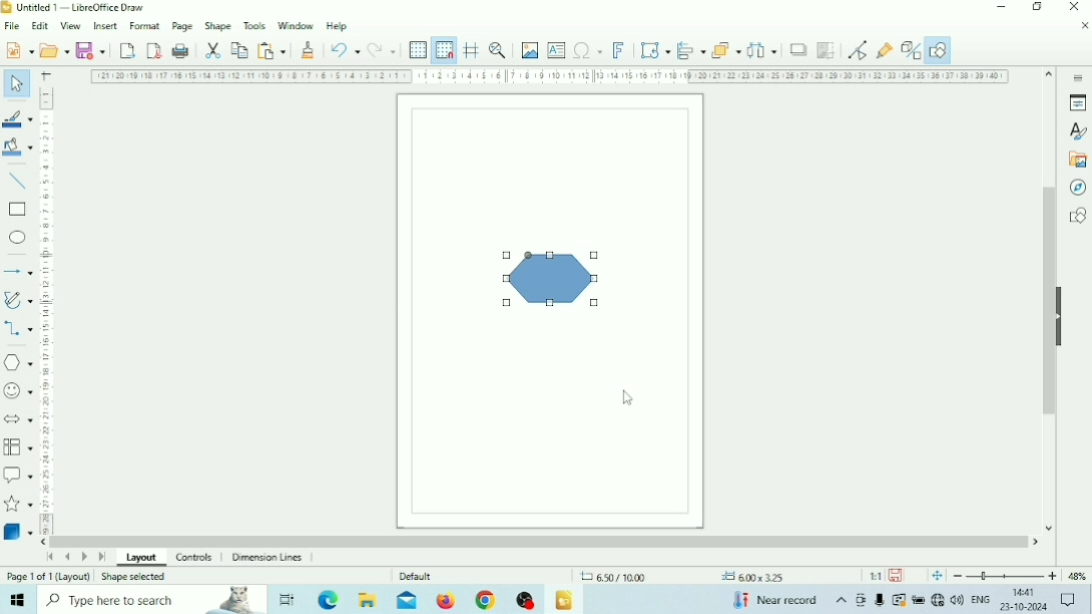  I want to click on Show Draw Functions, so click(938, 50).